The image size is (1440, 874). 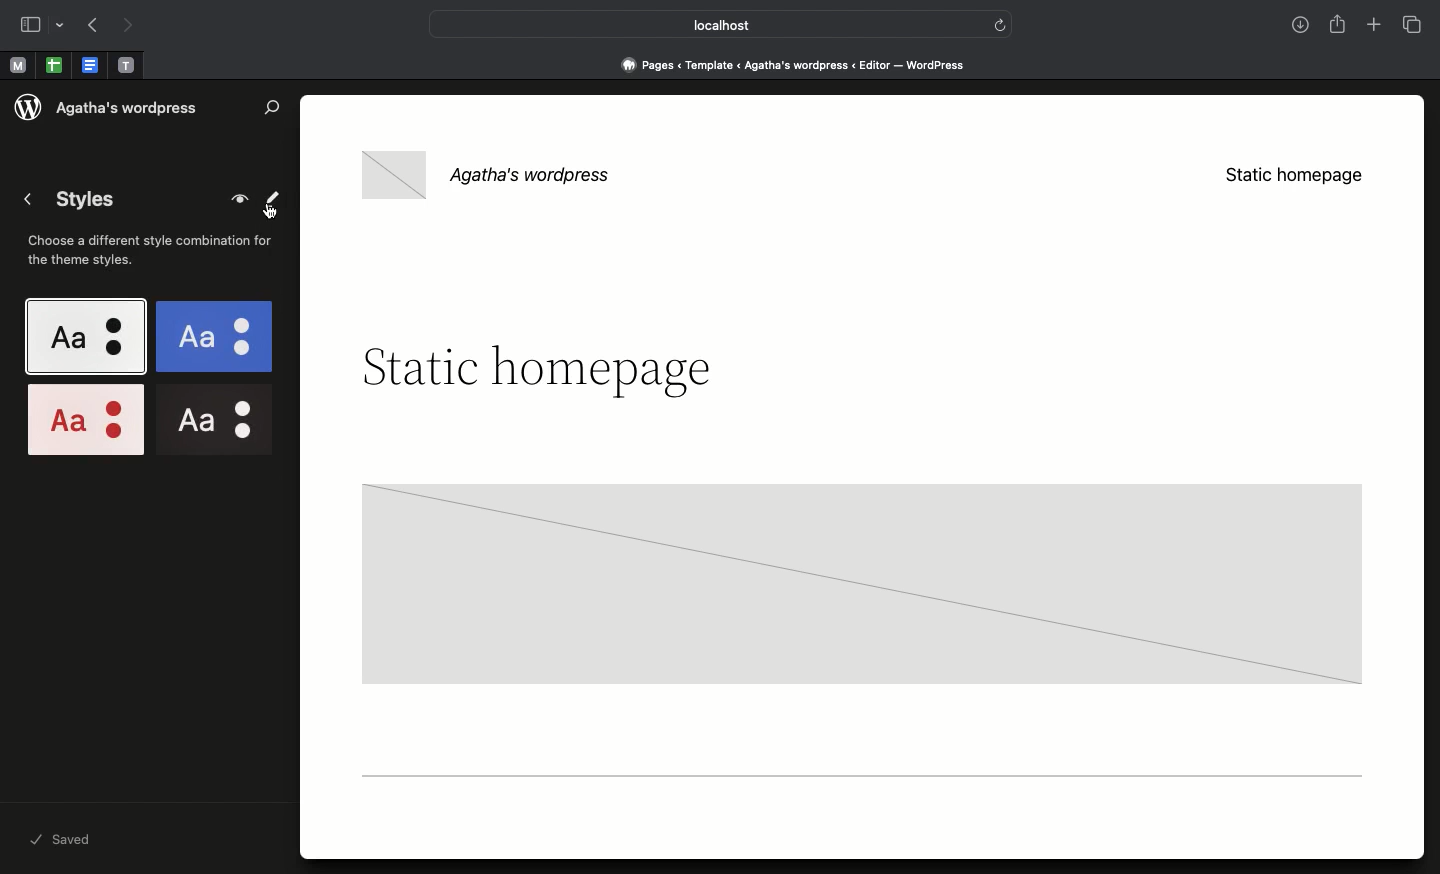 What do you see at coordinates (131, 108) in the screenshot?
I see `Wordpress name` at bounding box center [131, 108].